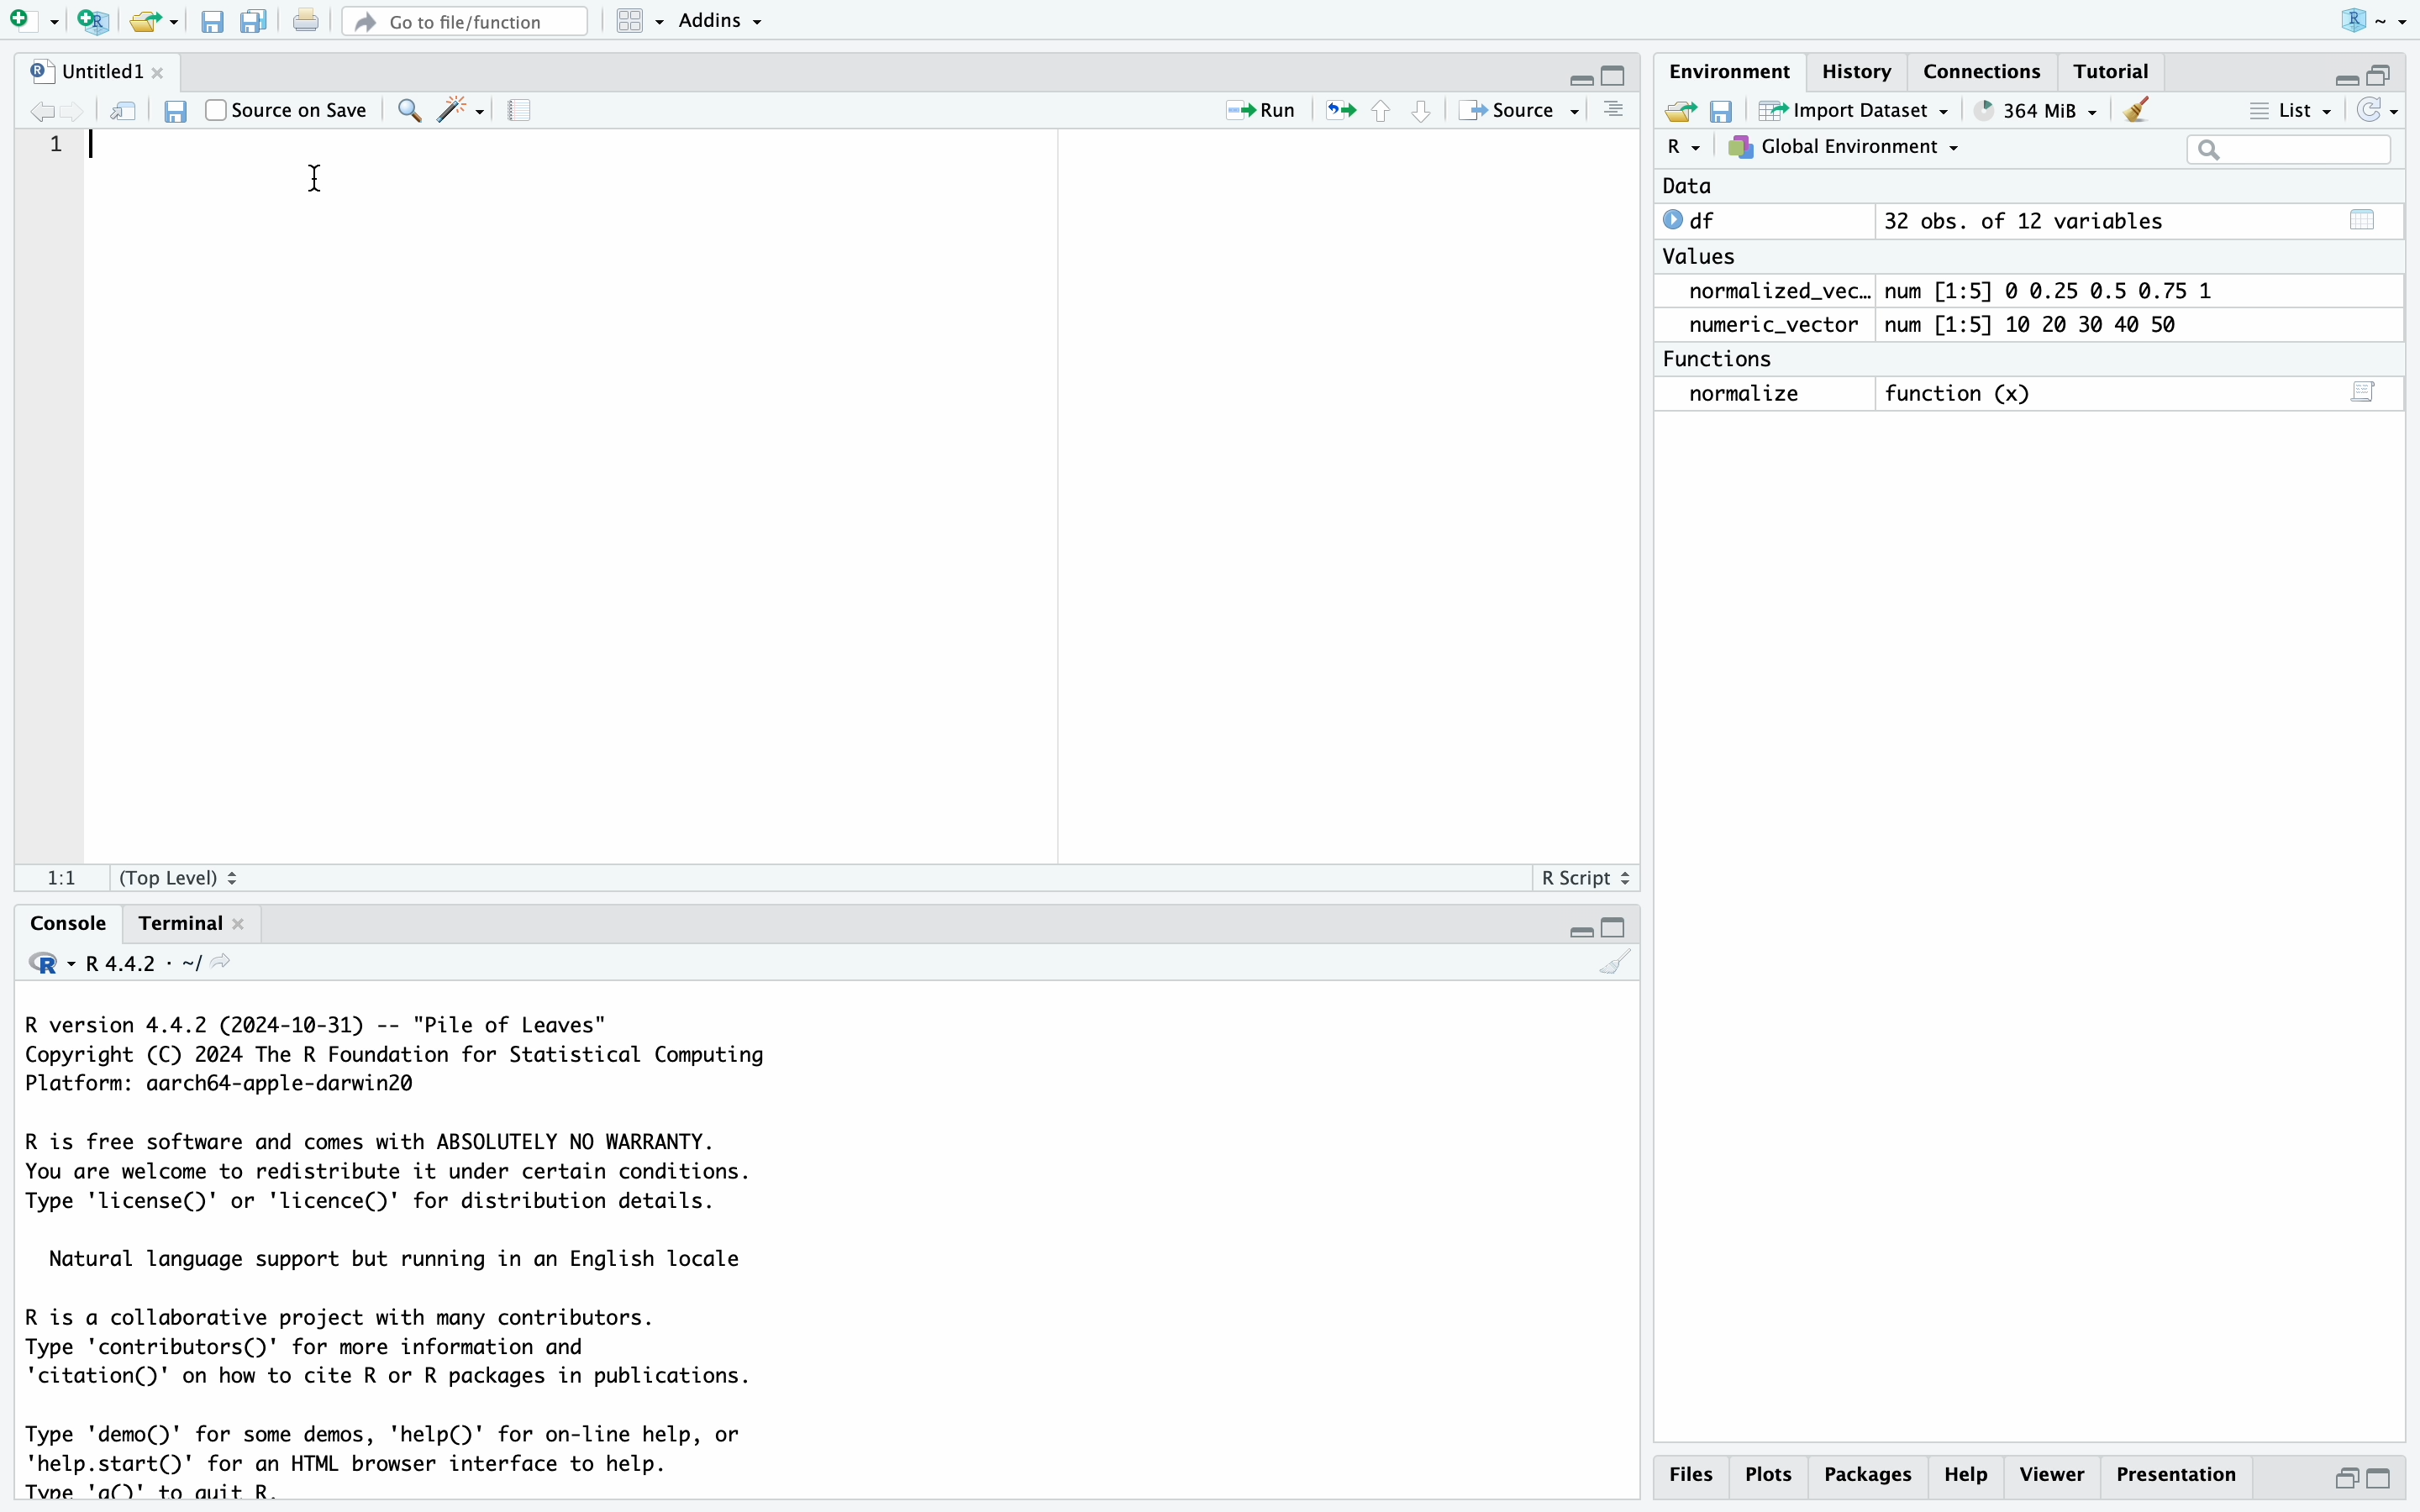  I want to click on Viewer, so click(2054, 1472).